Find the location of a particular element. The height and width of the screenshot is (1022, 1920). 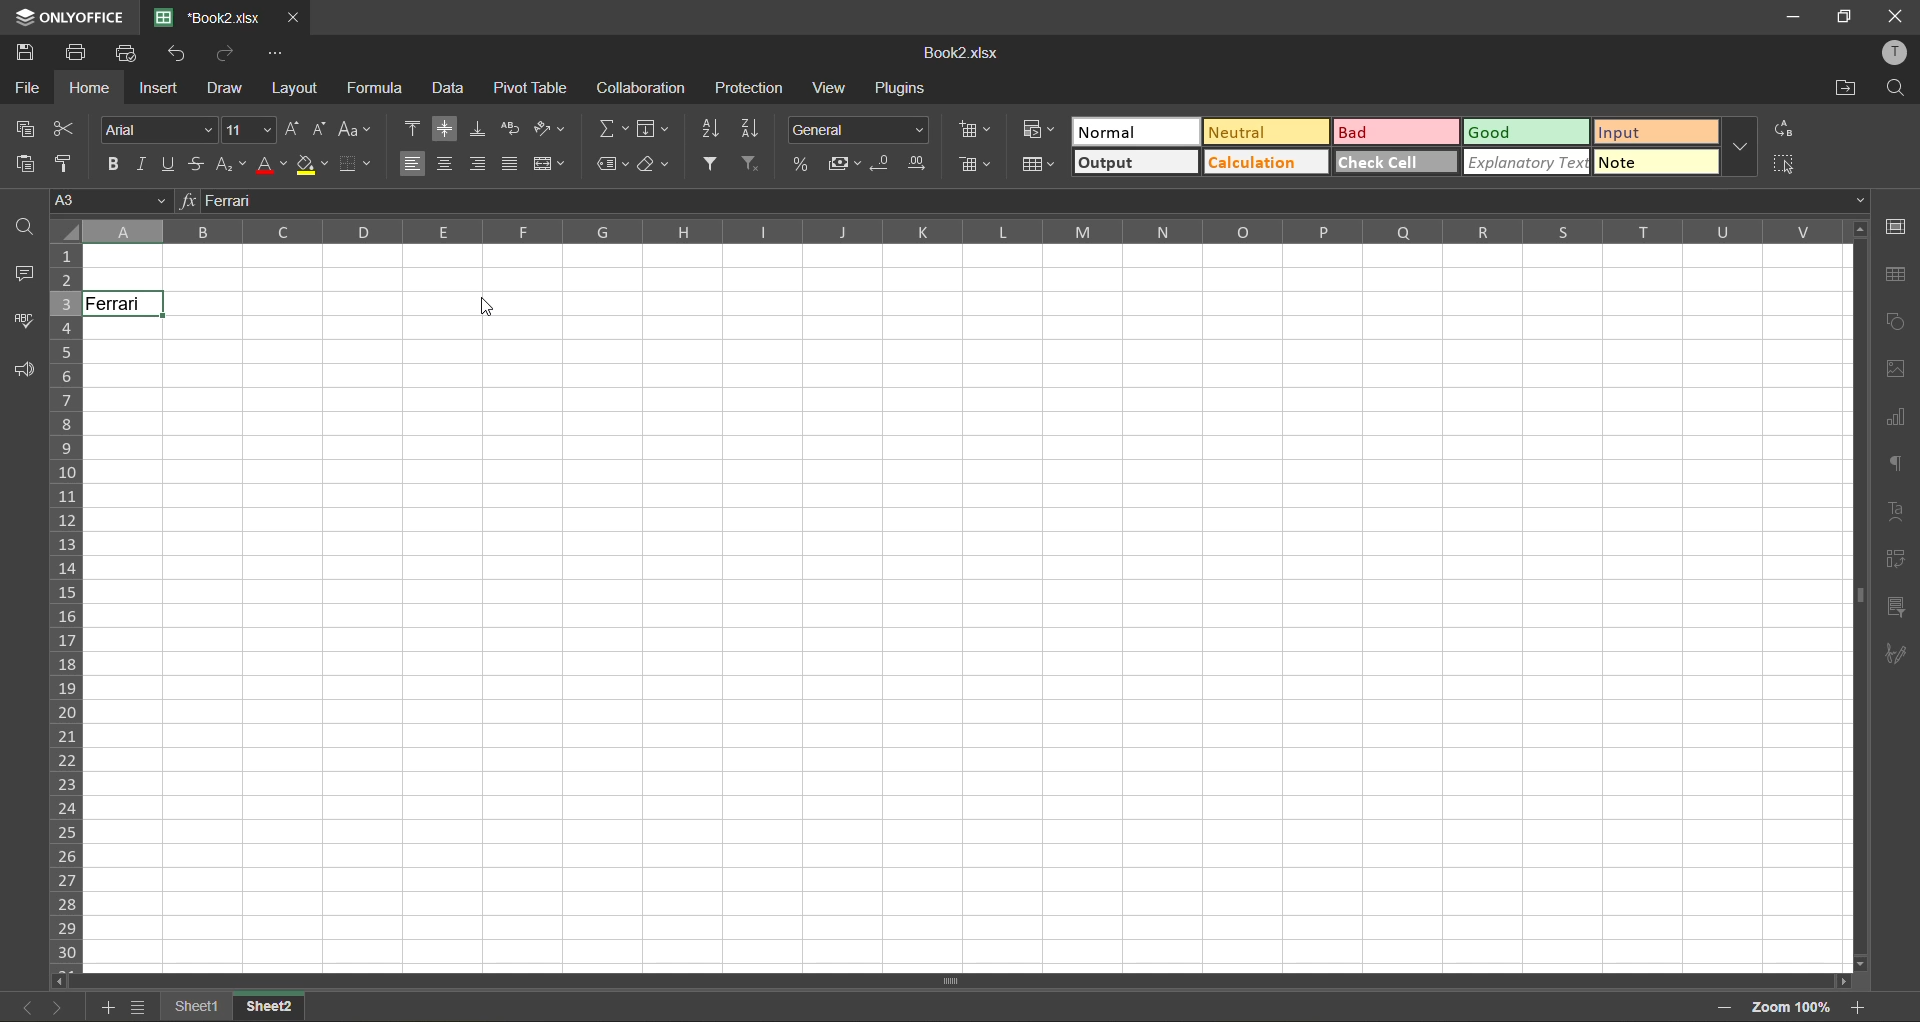

sub/superscript is located at coordinates (234, 166).